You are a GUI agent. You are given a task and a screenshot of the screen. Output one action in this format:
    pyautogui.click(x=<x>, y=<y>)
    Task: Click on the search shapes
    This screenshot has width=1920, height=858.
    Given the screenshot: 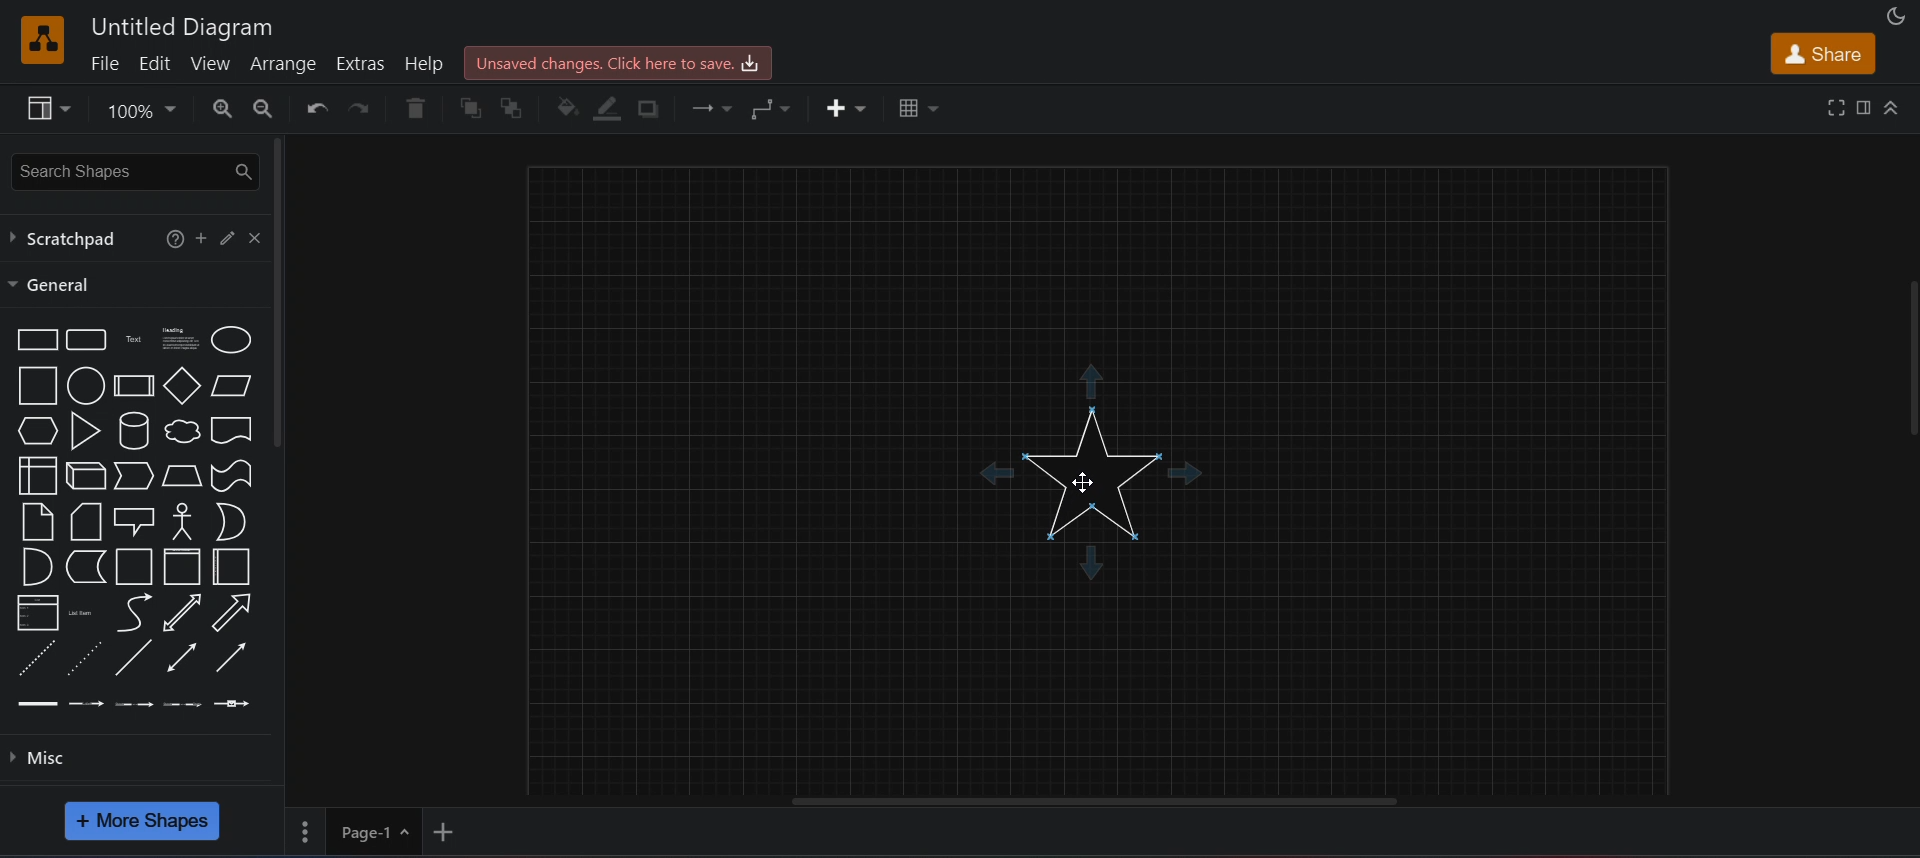 What is the action you would take?
    pyautogui.click(x=128, y=169)
    